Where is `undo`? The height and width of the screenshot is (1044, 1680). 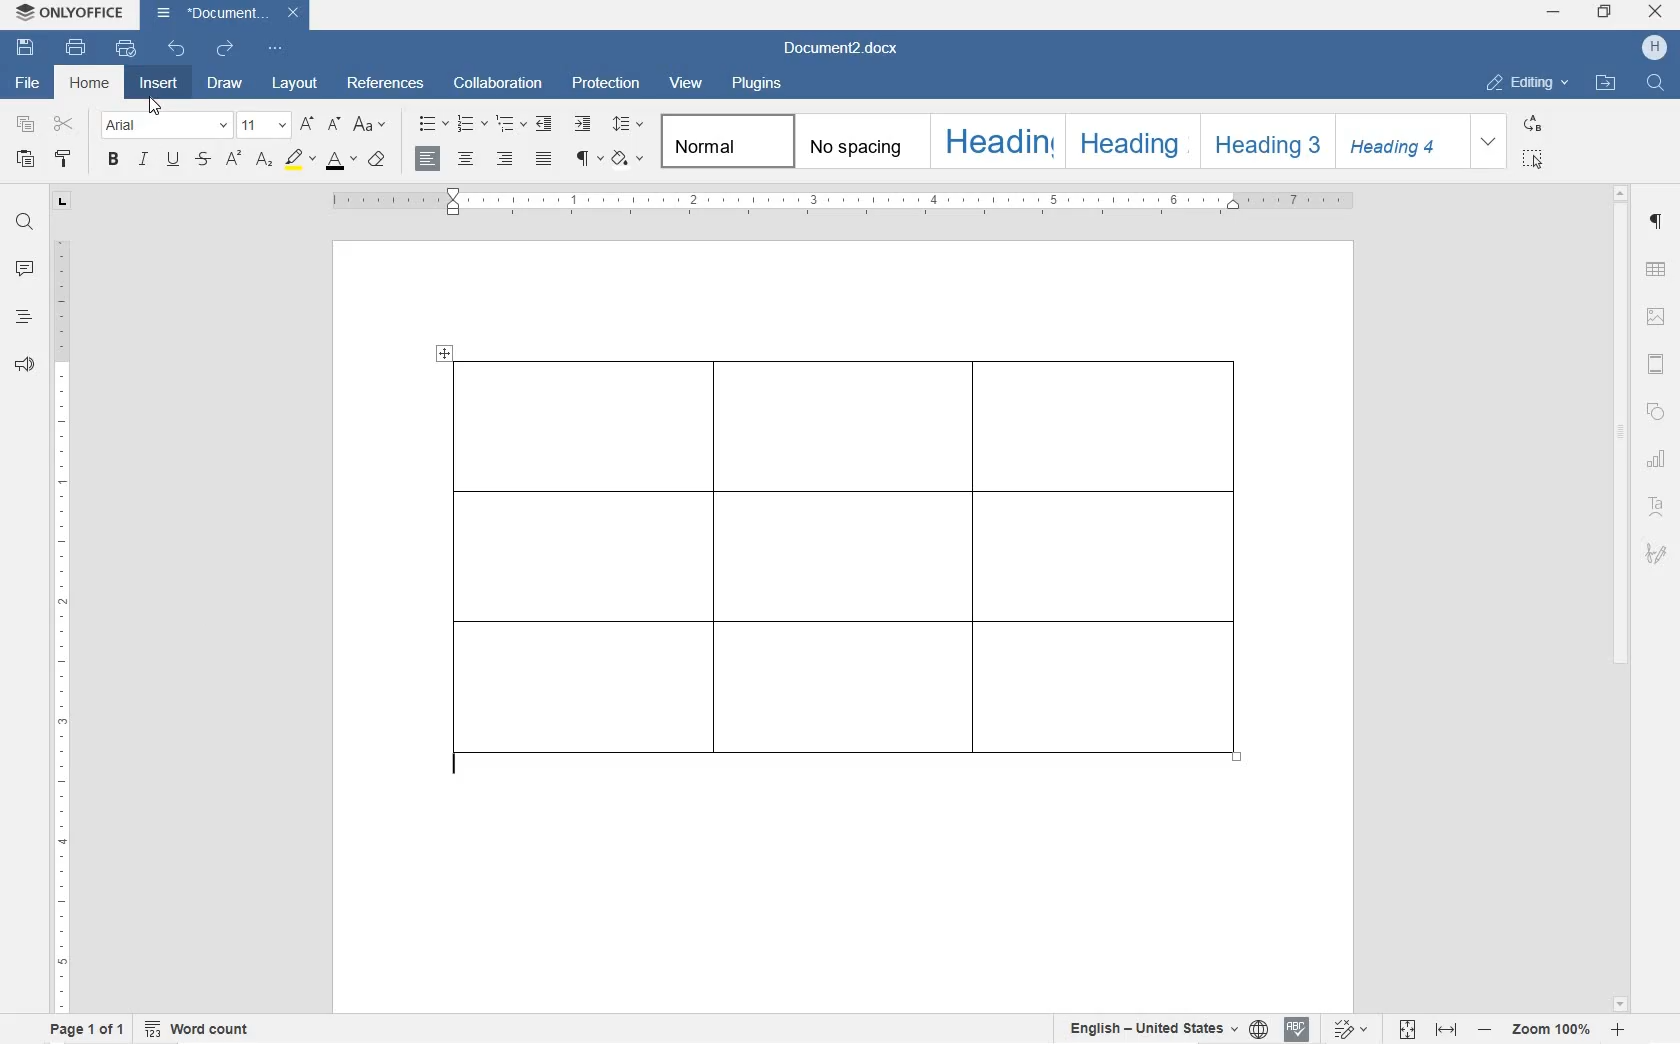 undo is located at coordinates (175, 49).